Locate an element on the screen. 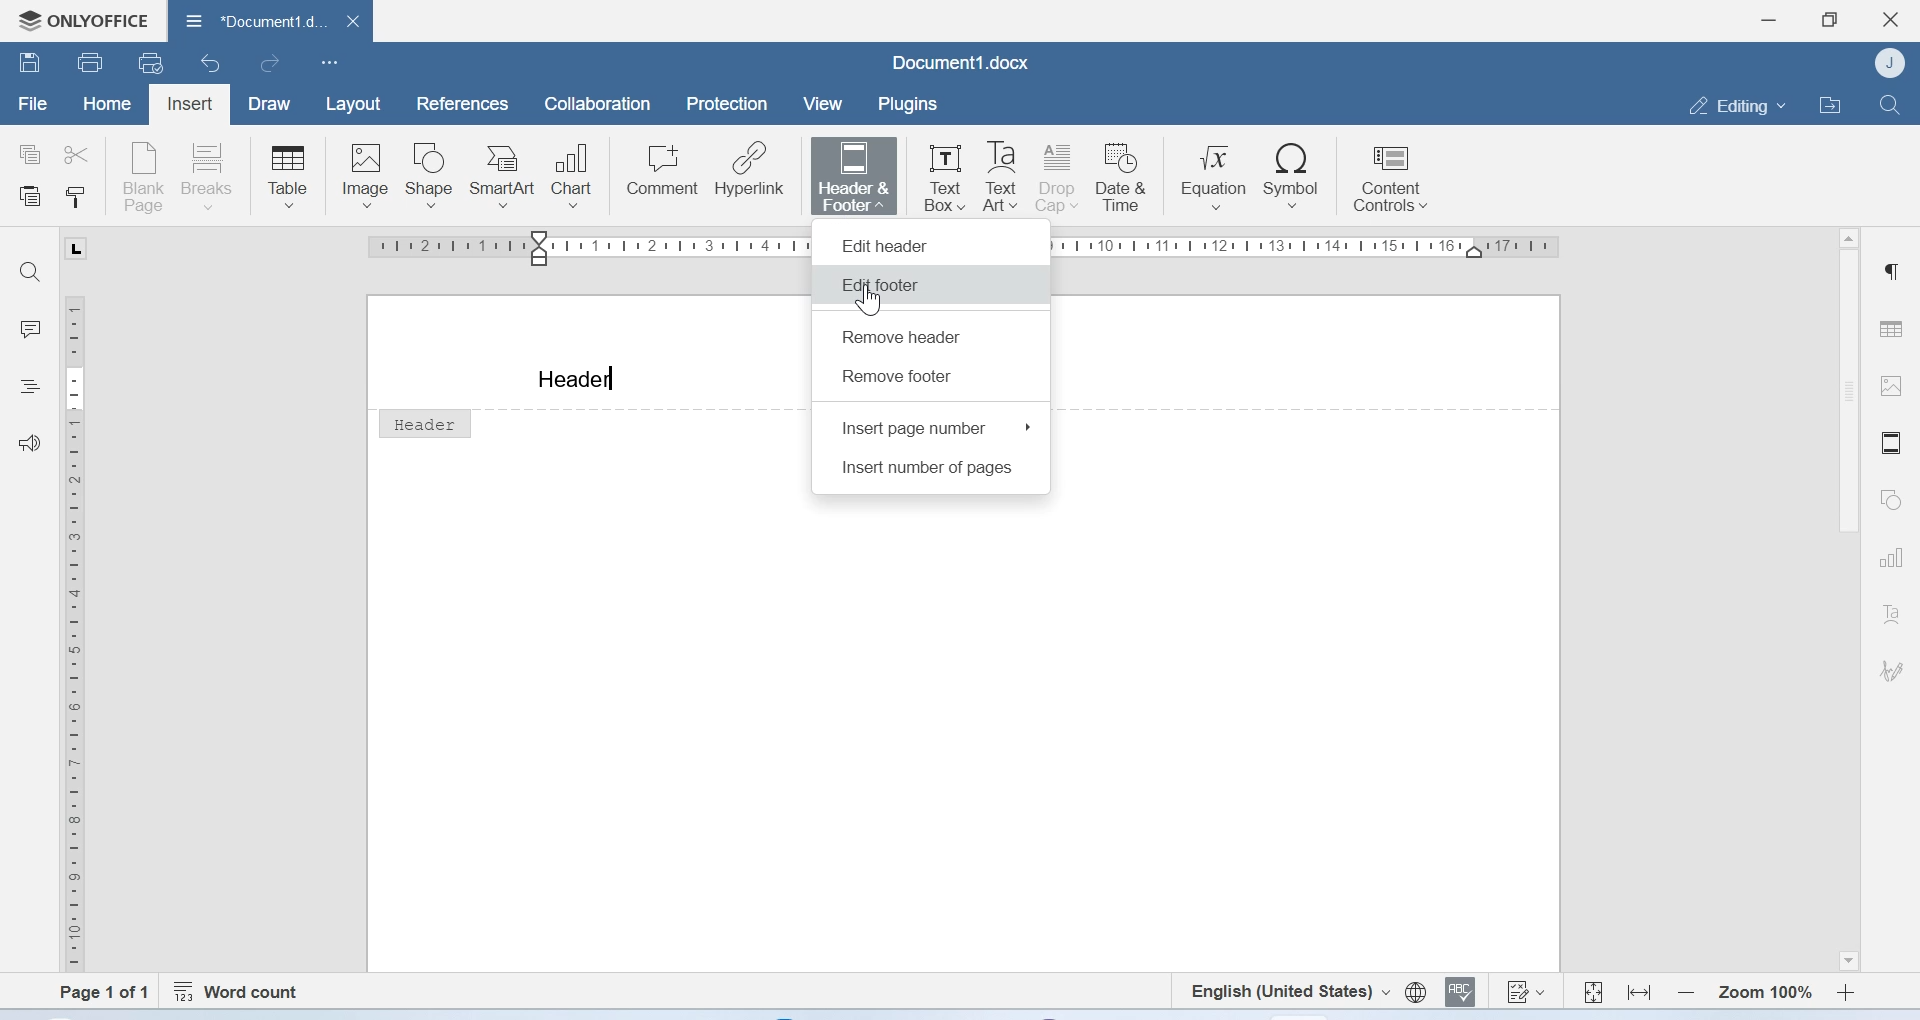 This screenshot has height=1020, width=1920. Edit footer is located at coordinates (881, 284).